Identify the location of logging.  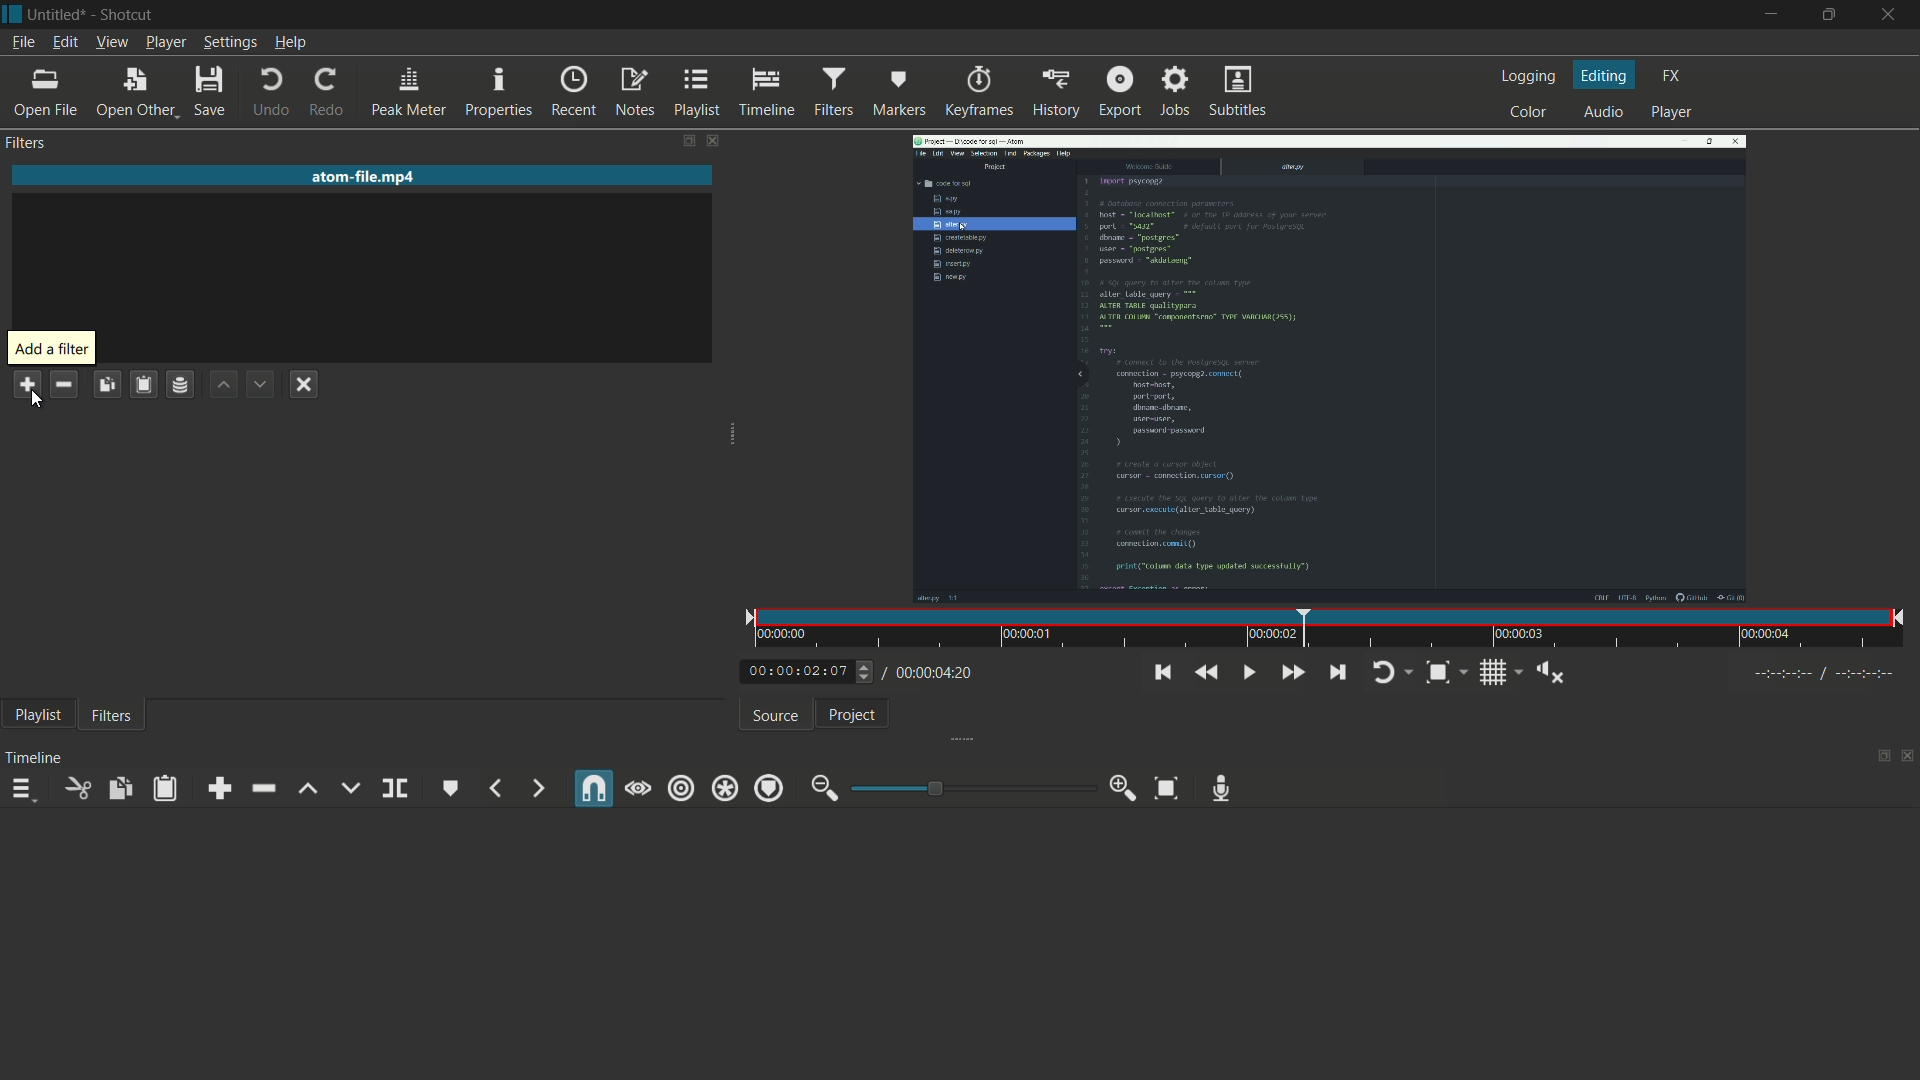
(1531, 75).